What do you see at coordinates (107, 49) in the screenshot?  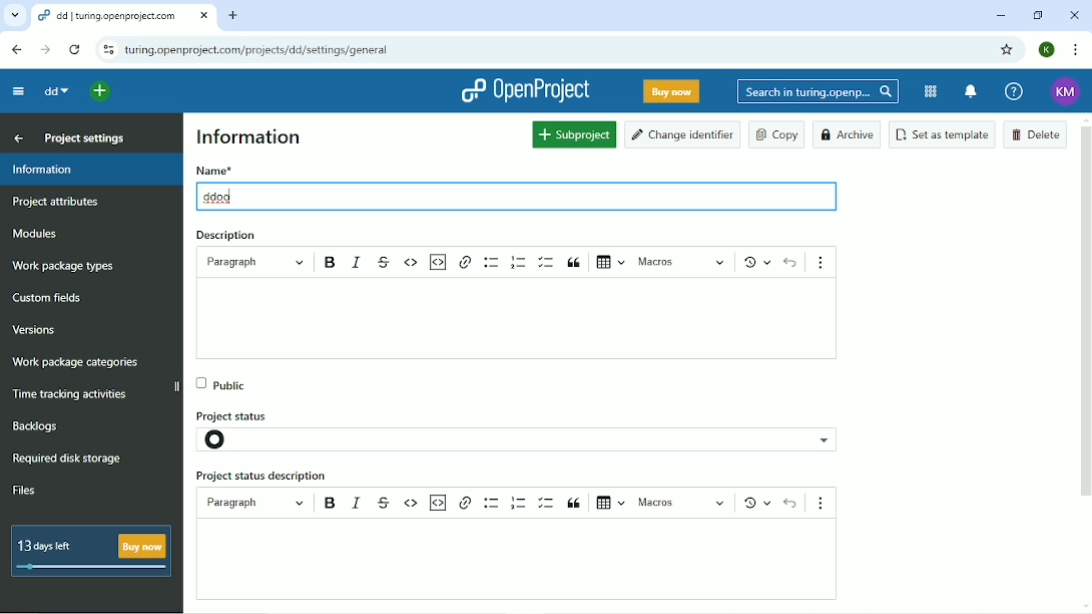 I see `View site information` at bounding box center [107, 49].